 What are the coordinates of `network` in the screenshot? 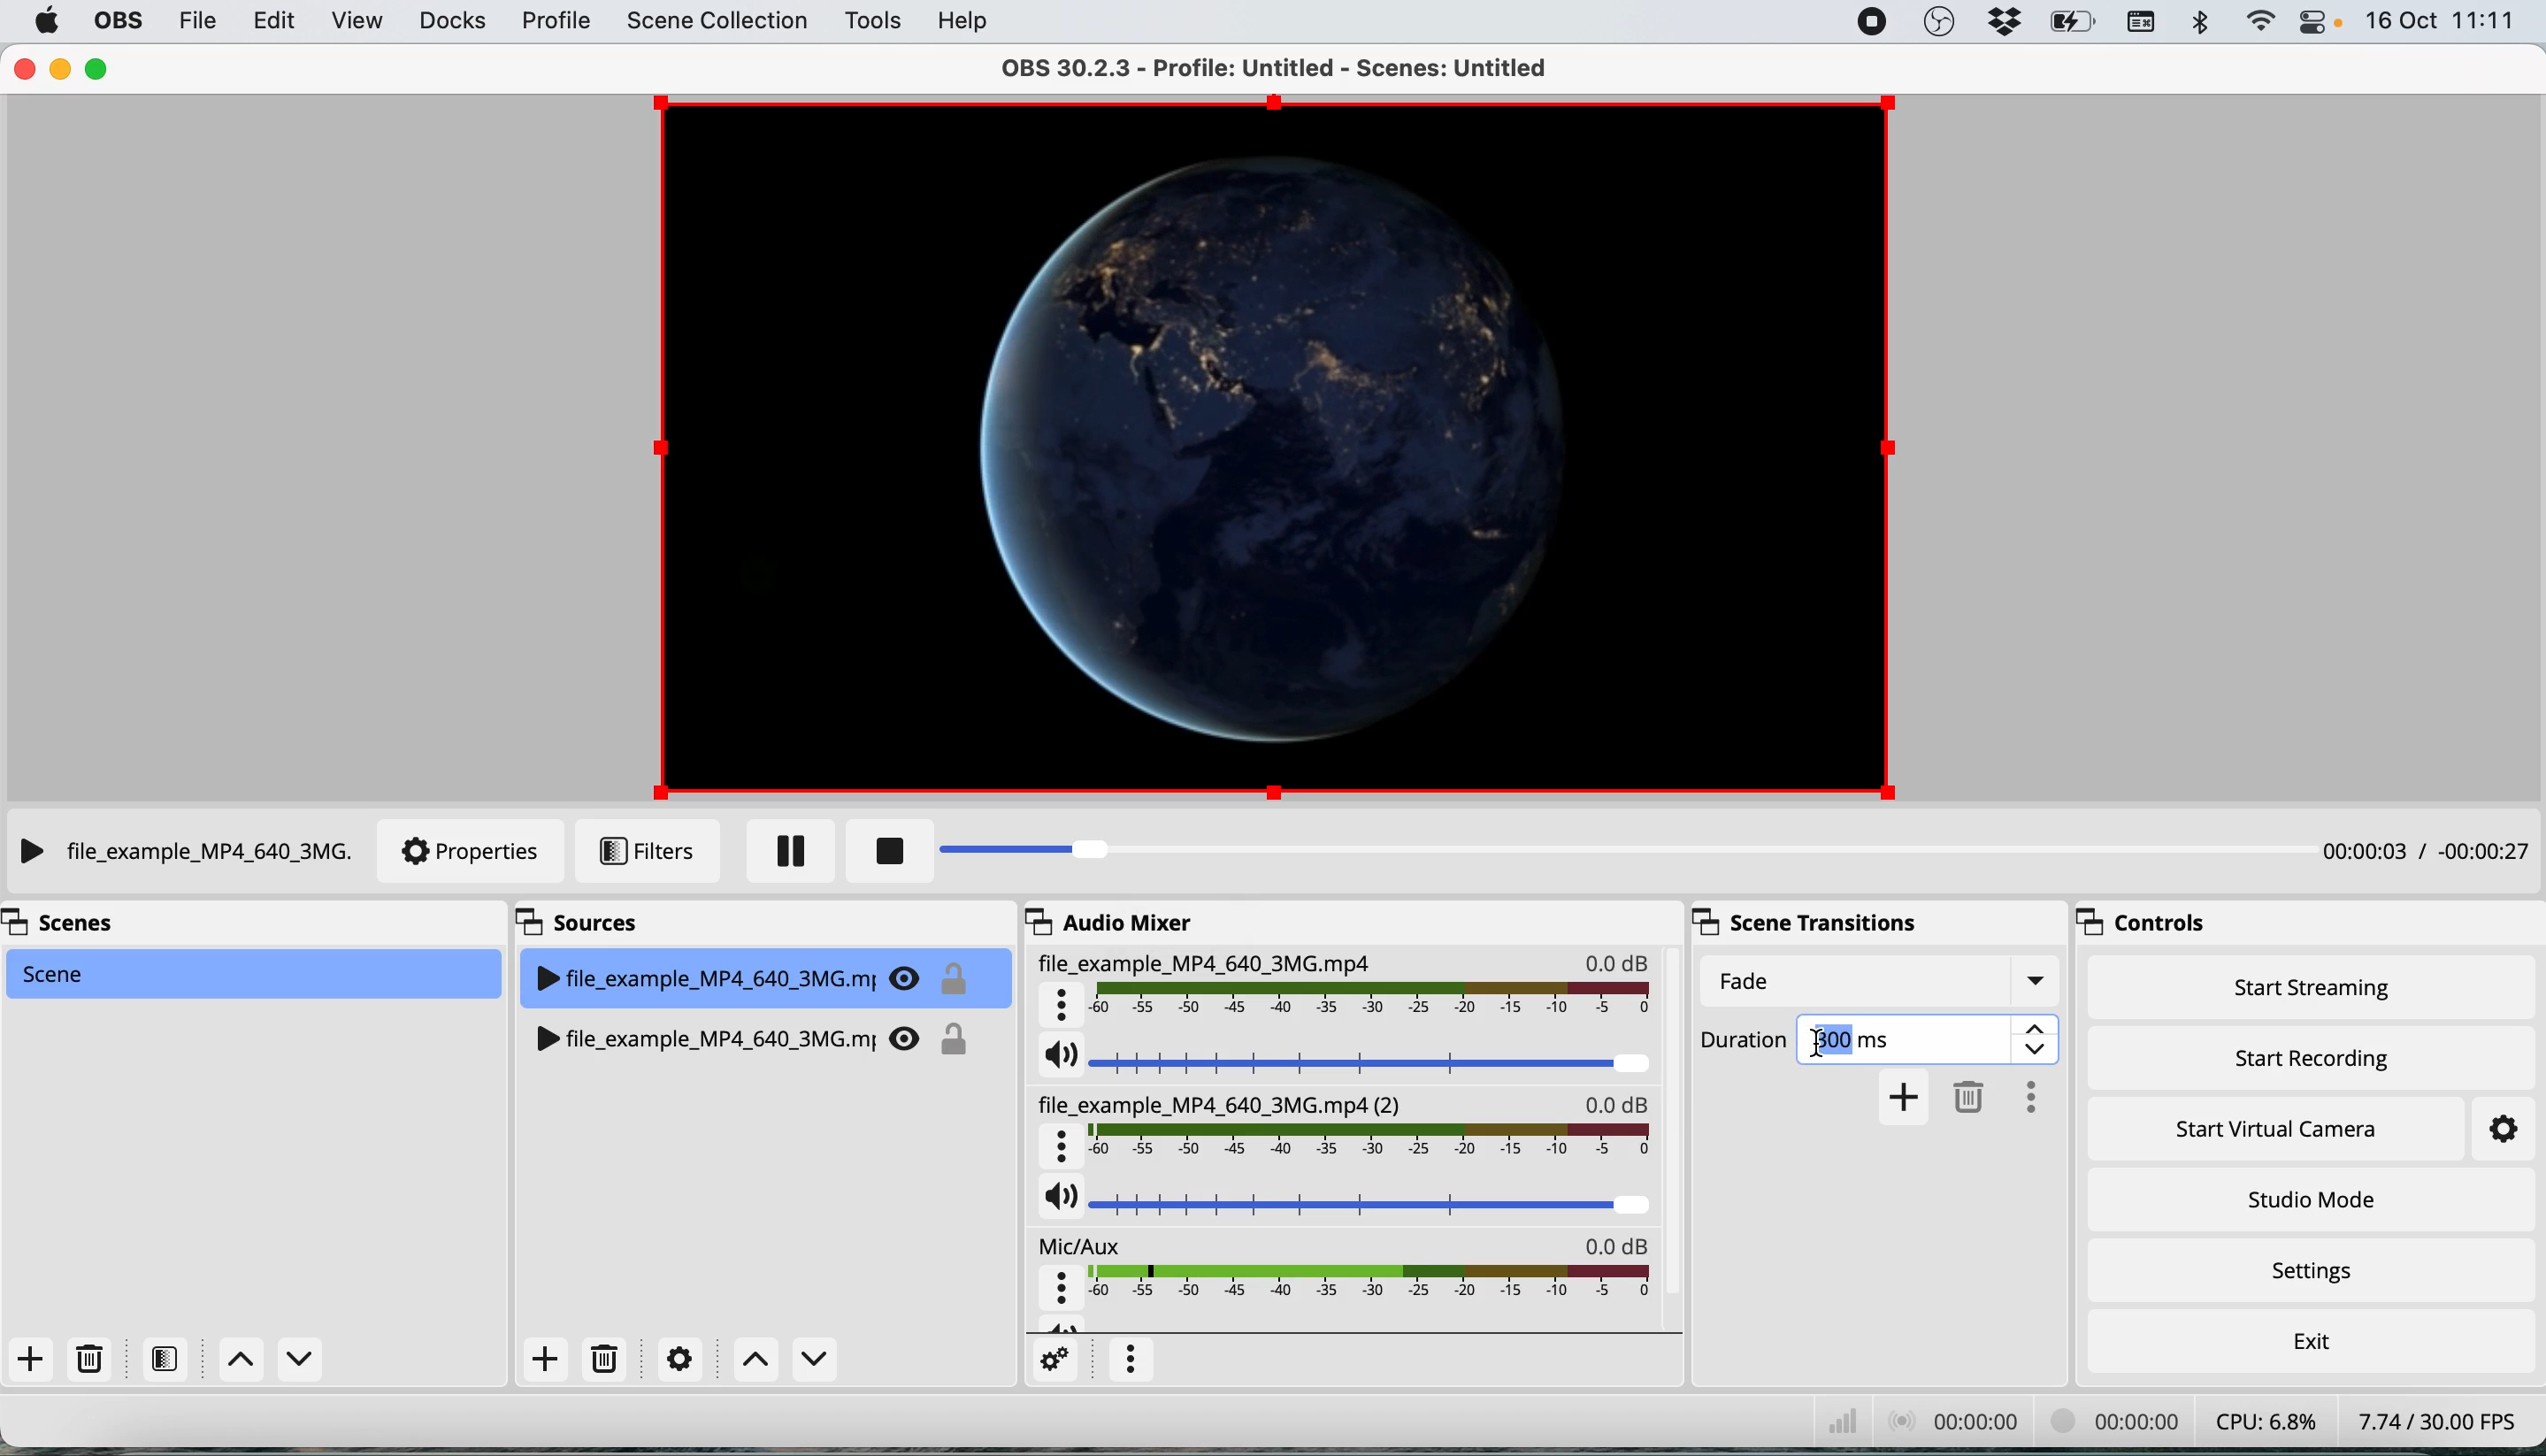 It's located at (1816, 1420).